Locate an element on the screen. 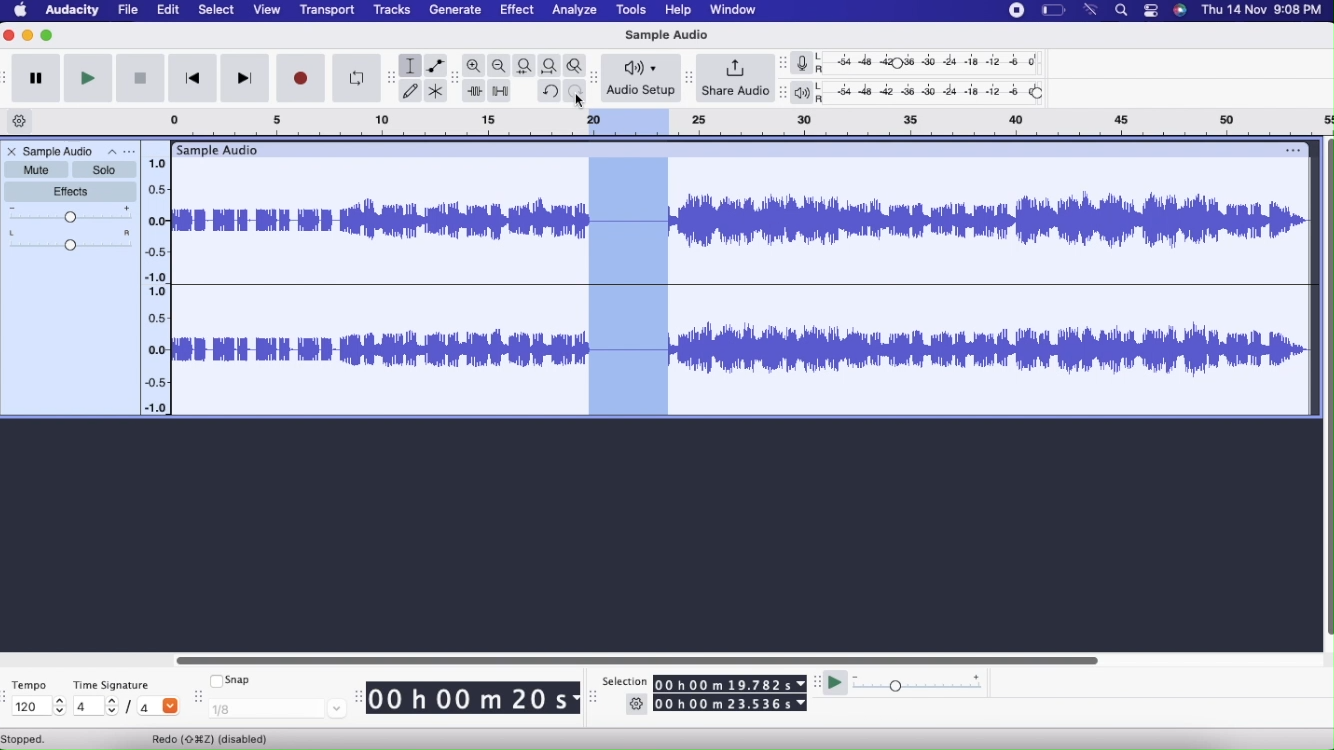 The height and width of the screenshot is (750, 1334). Tempo is located at coordinates (30, 684).